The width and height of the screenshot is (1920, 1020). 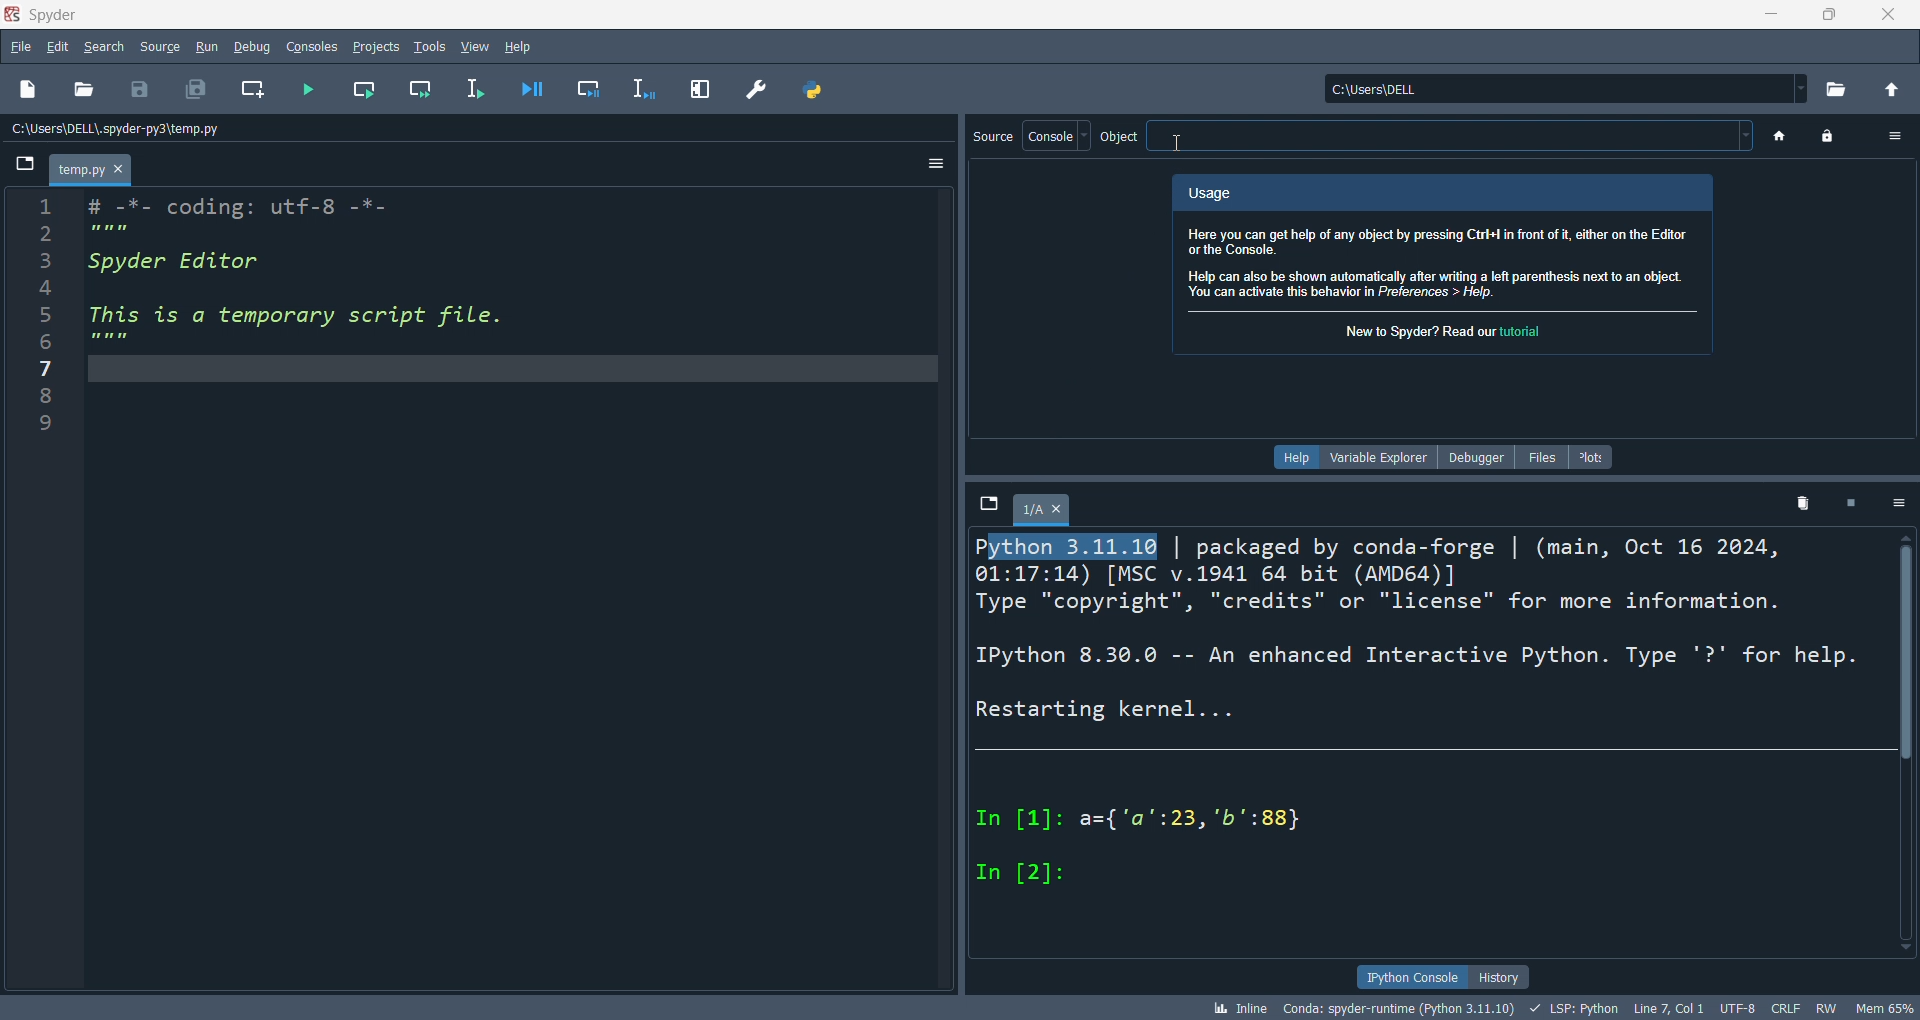 What do you see at coordinates (1588, 456) in the screenshot?
I see `plots` at bounding box center [1588, 456].